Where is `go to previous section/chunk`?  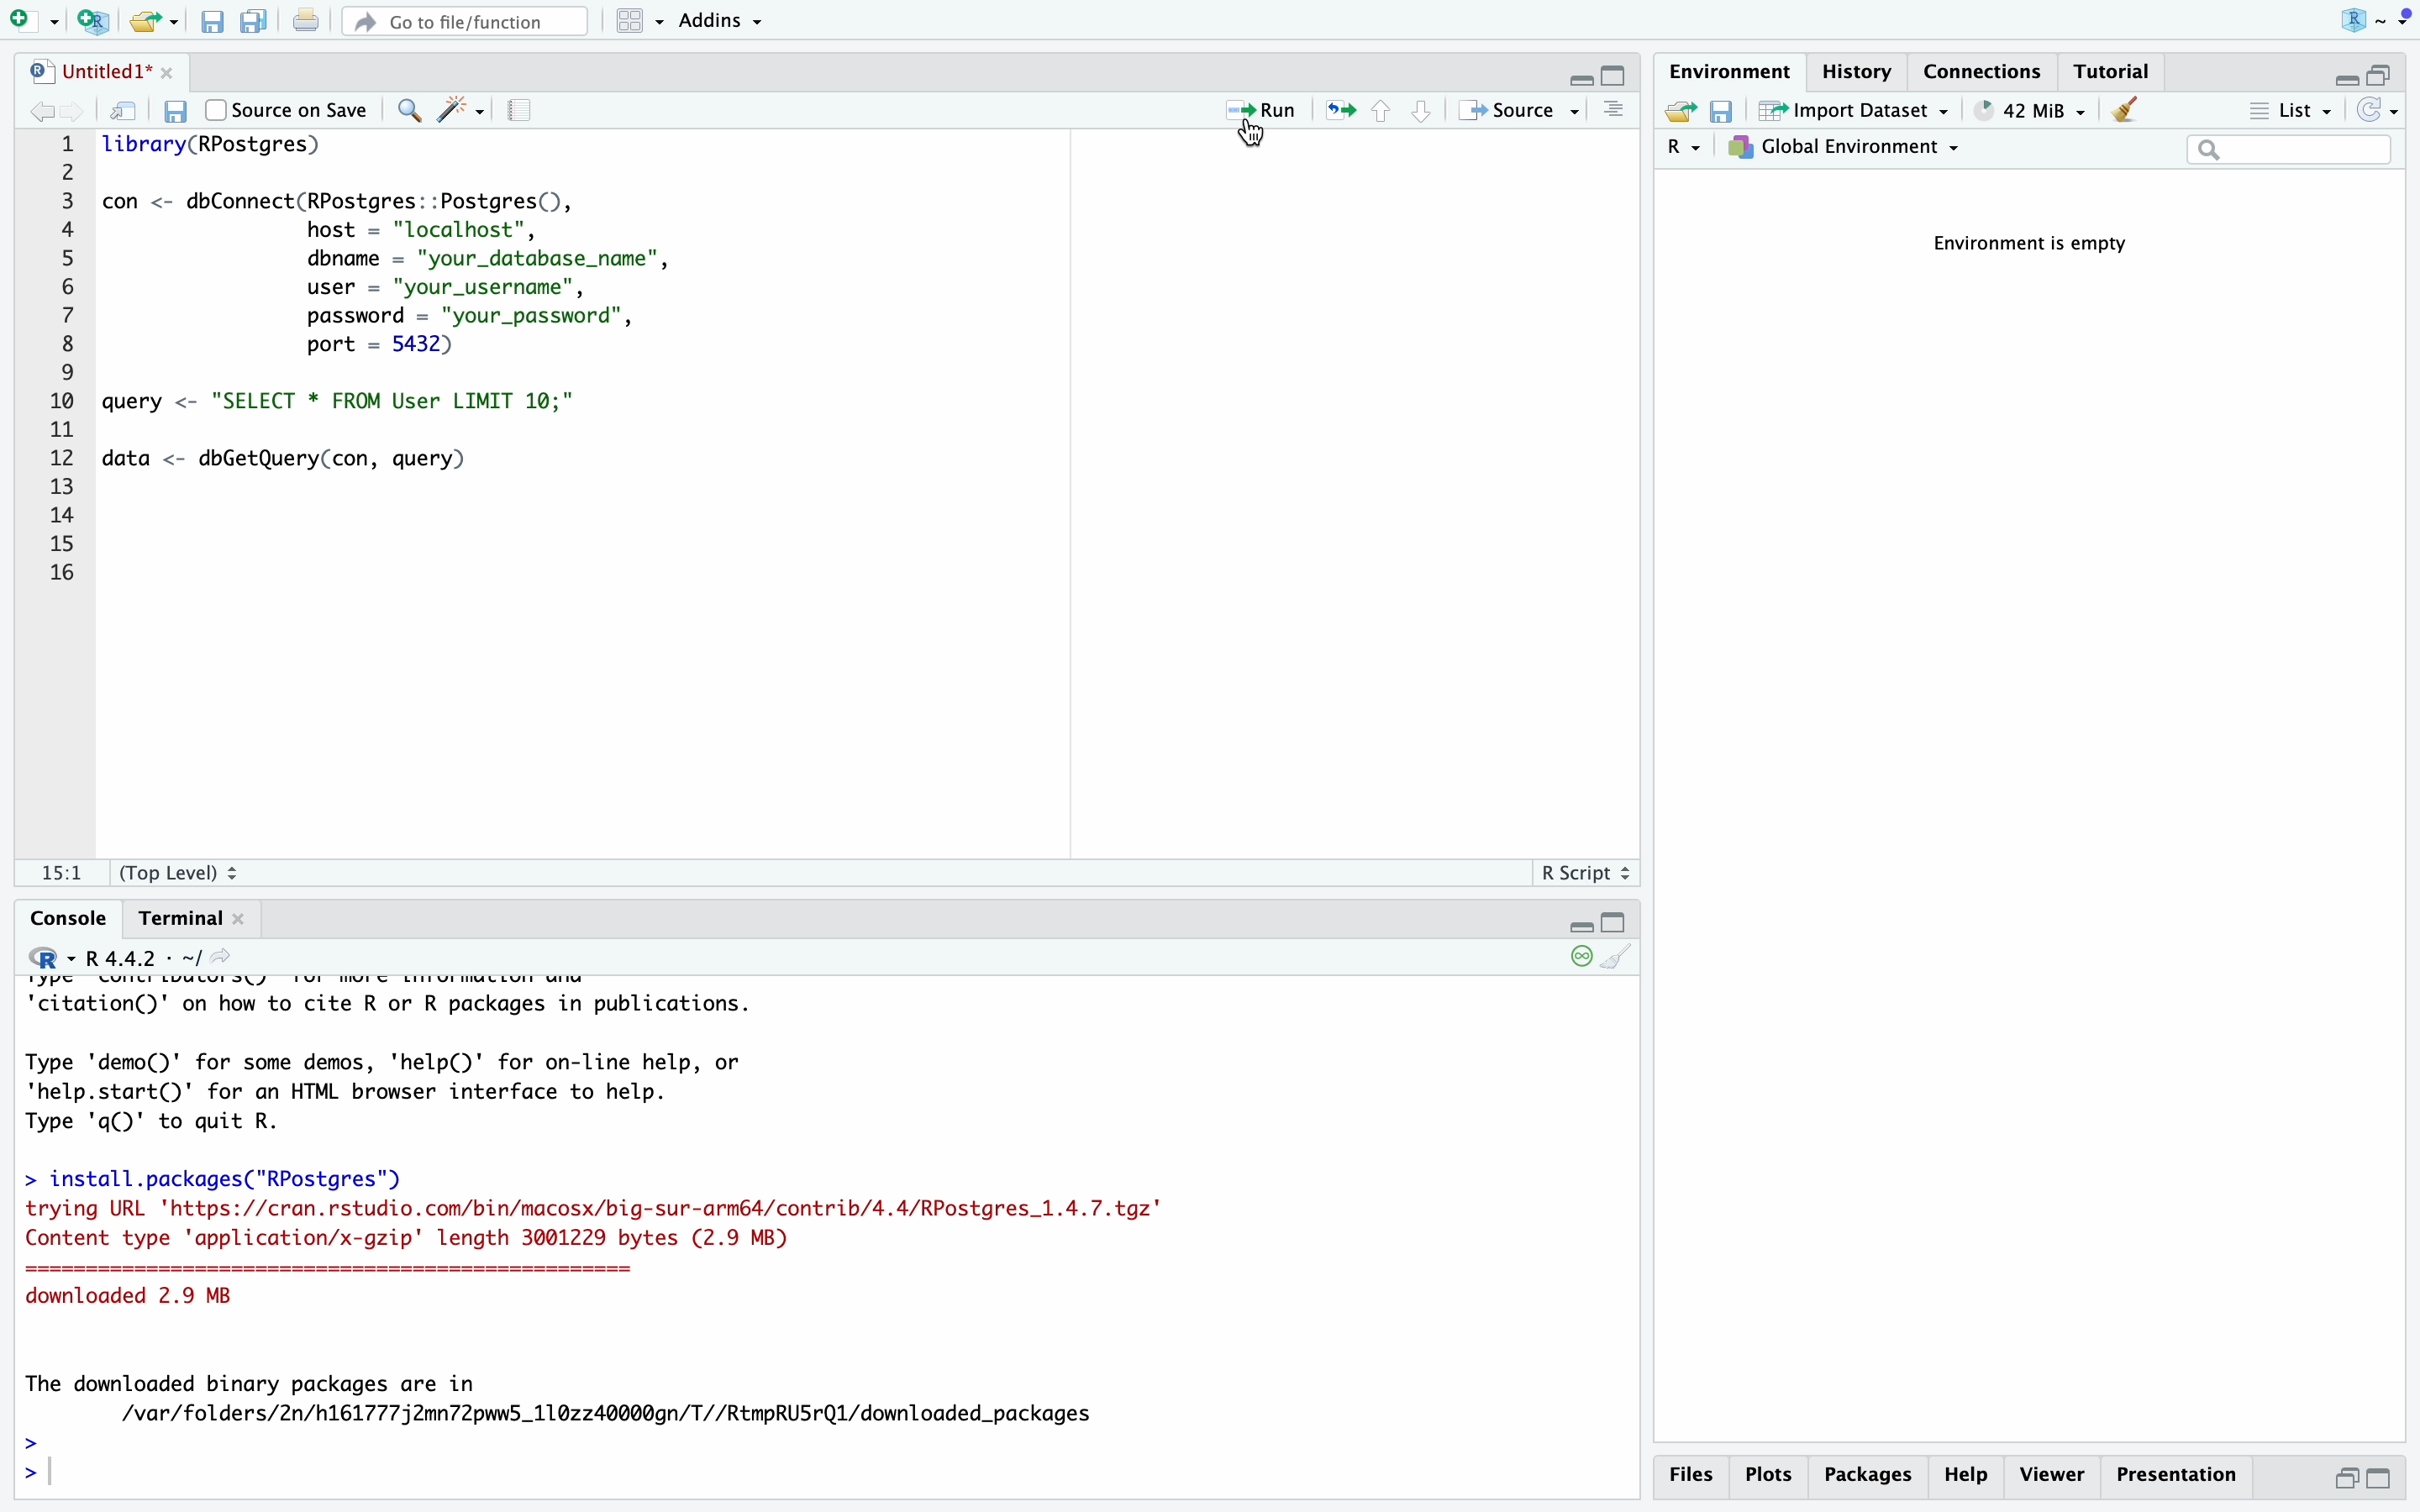 go to previous section/chunk is located at coordinates (1381, 118).